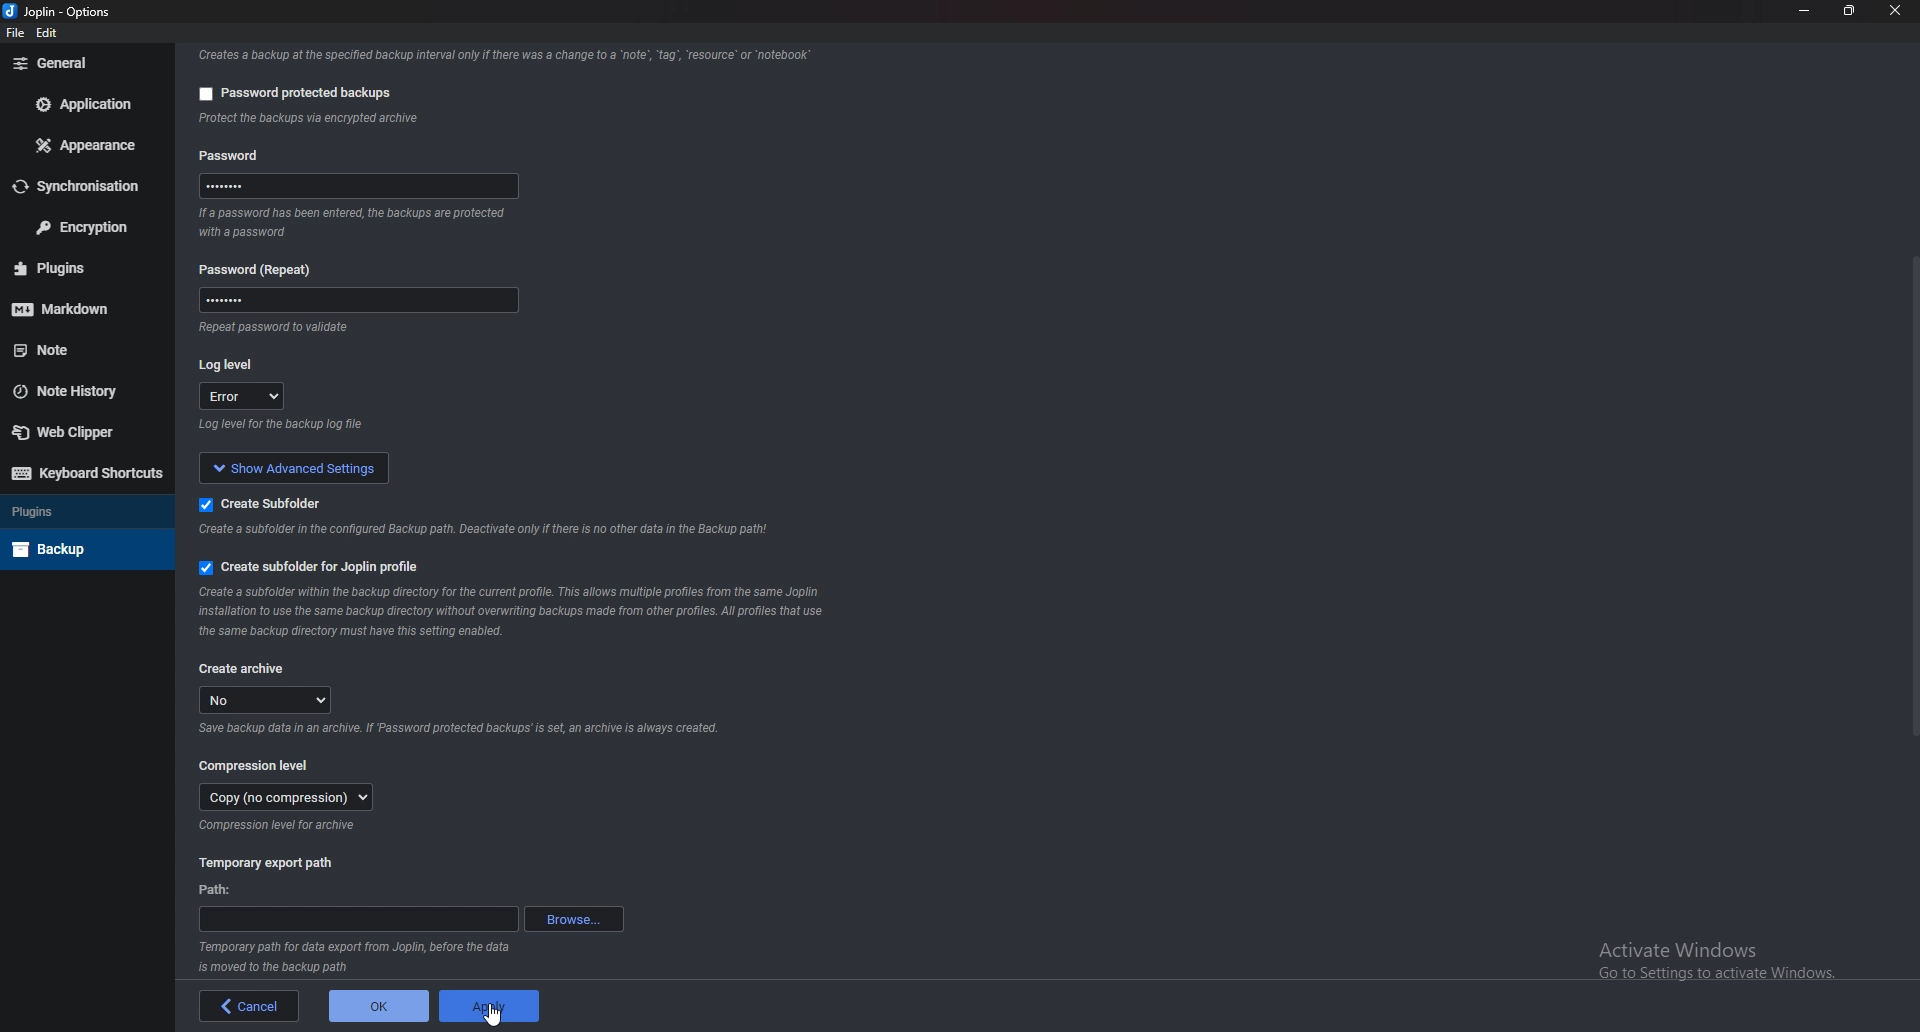  Describe the element at coordinates (83, 474) in the screenshot. I see `Keyboard shortcuts` at that location.